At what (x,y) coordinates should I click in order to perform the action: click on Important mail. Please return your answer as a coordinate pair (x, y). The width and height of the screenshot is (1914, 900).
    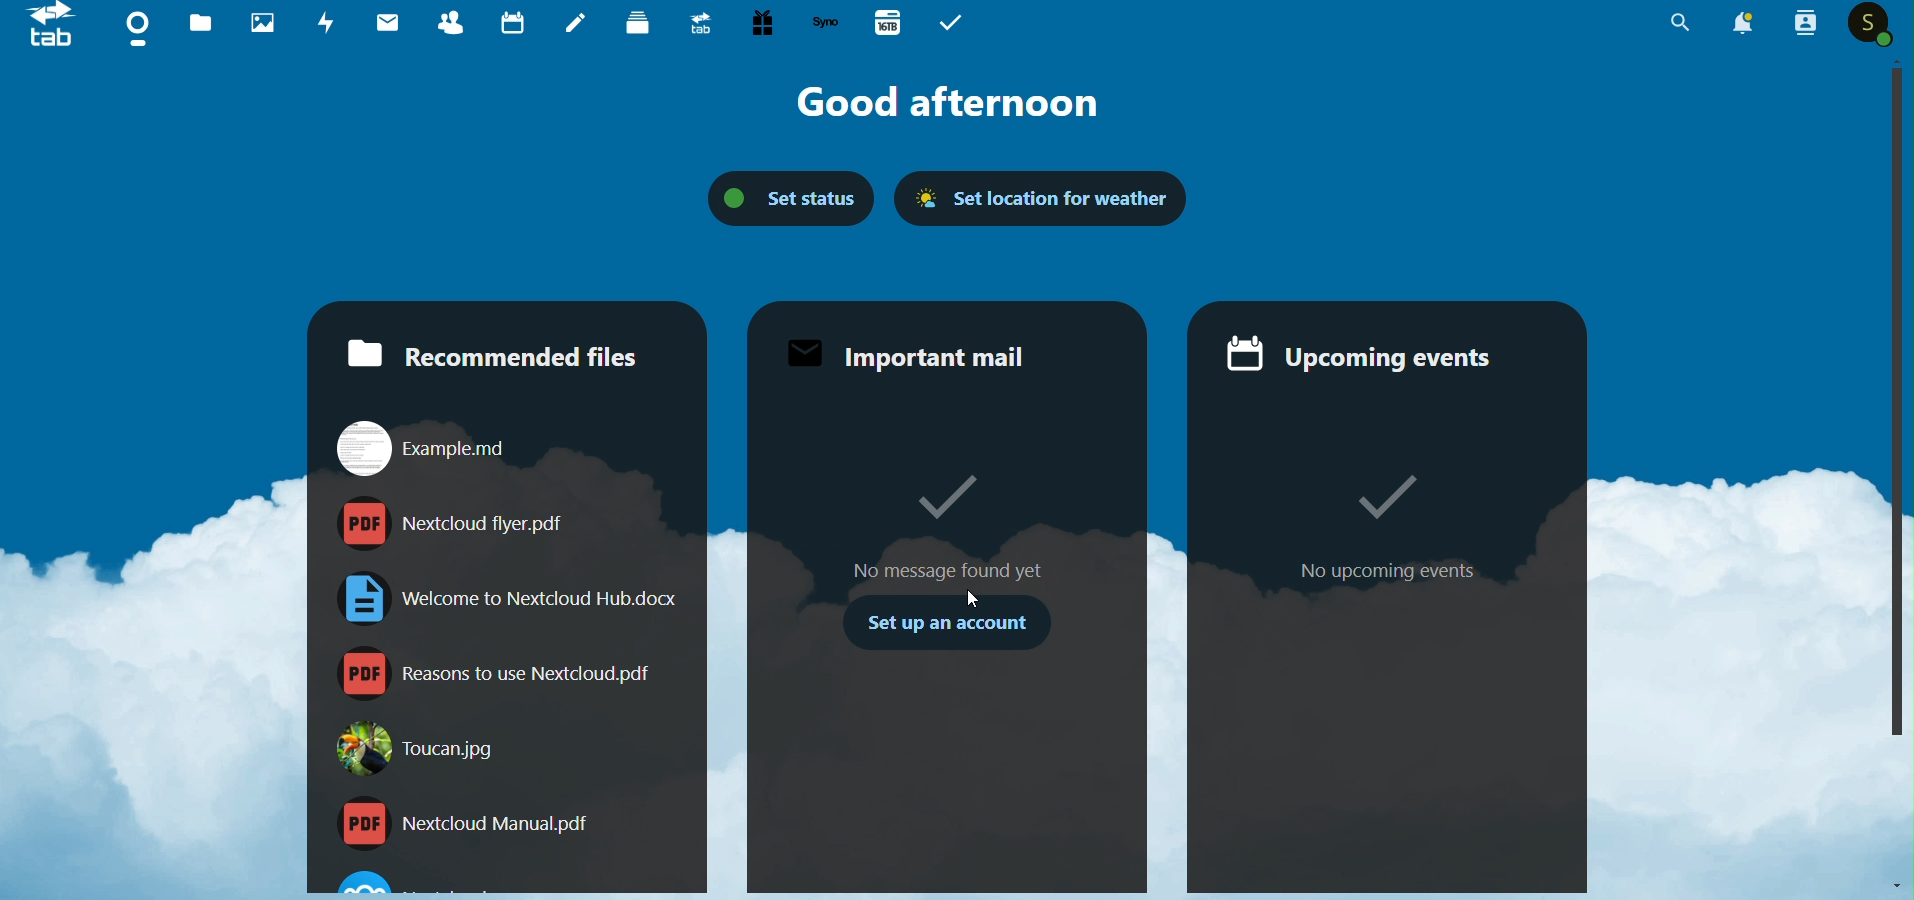
    Looking at the image, I should click on (916, 355).